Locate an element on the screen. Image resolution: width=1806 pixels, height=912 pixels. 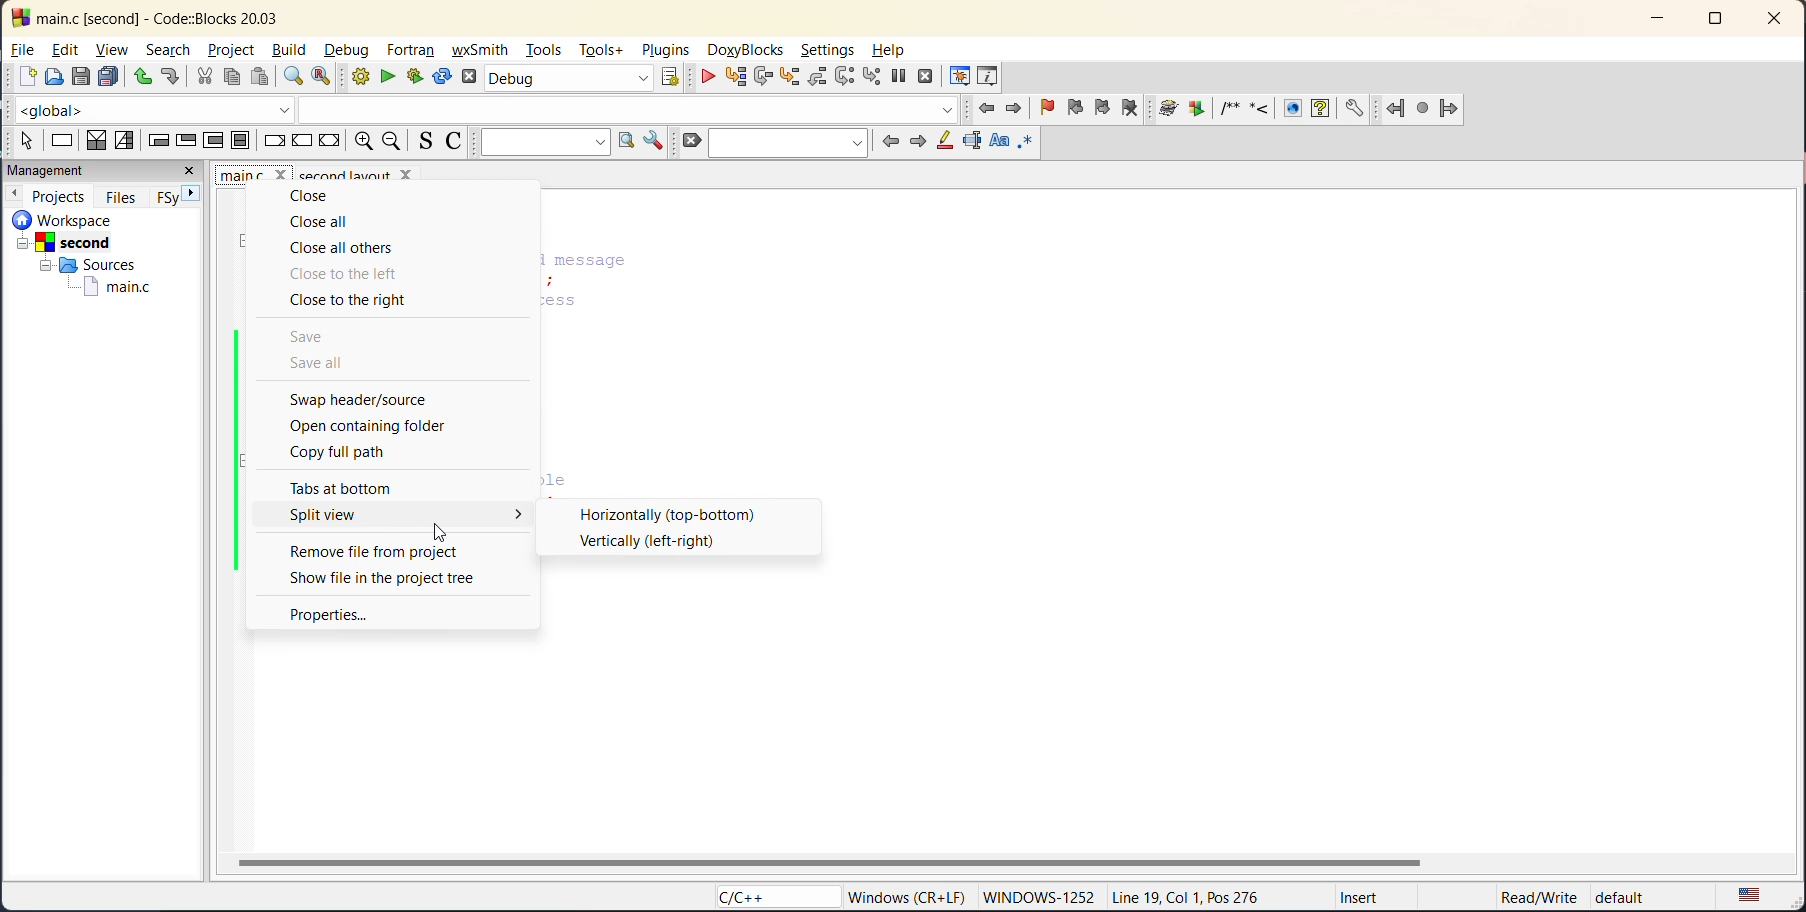
wxsmith is located at coordinates (478, 50).